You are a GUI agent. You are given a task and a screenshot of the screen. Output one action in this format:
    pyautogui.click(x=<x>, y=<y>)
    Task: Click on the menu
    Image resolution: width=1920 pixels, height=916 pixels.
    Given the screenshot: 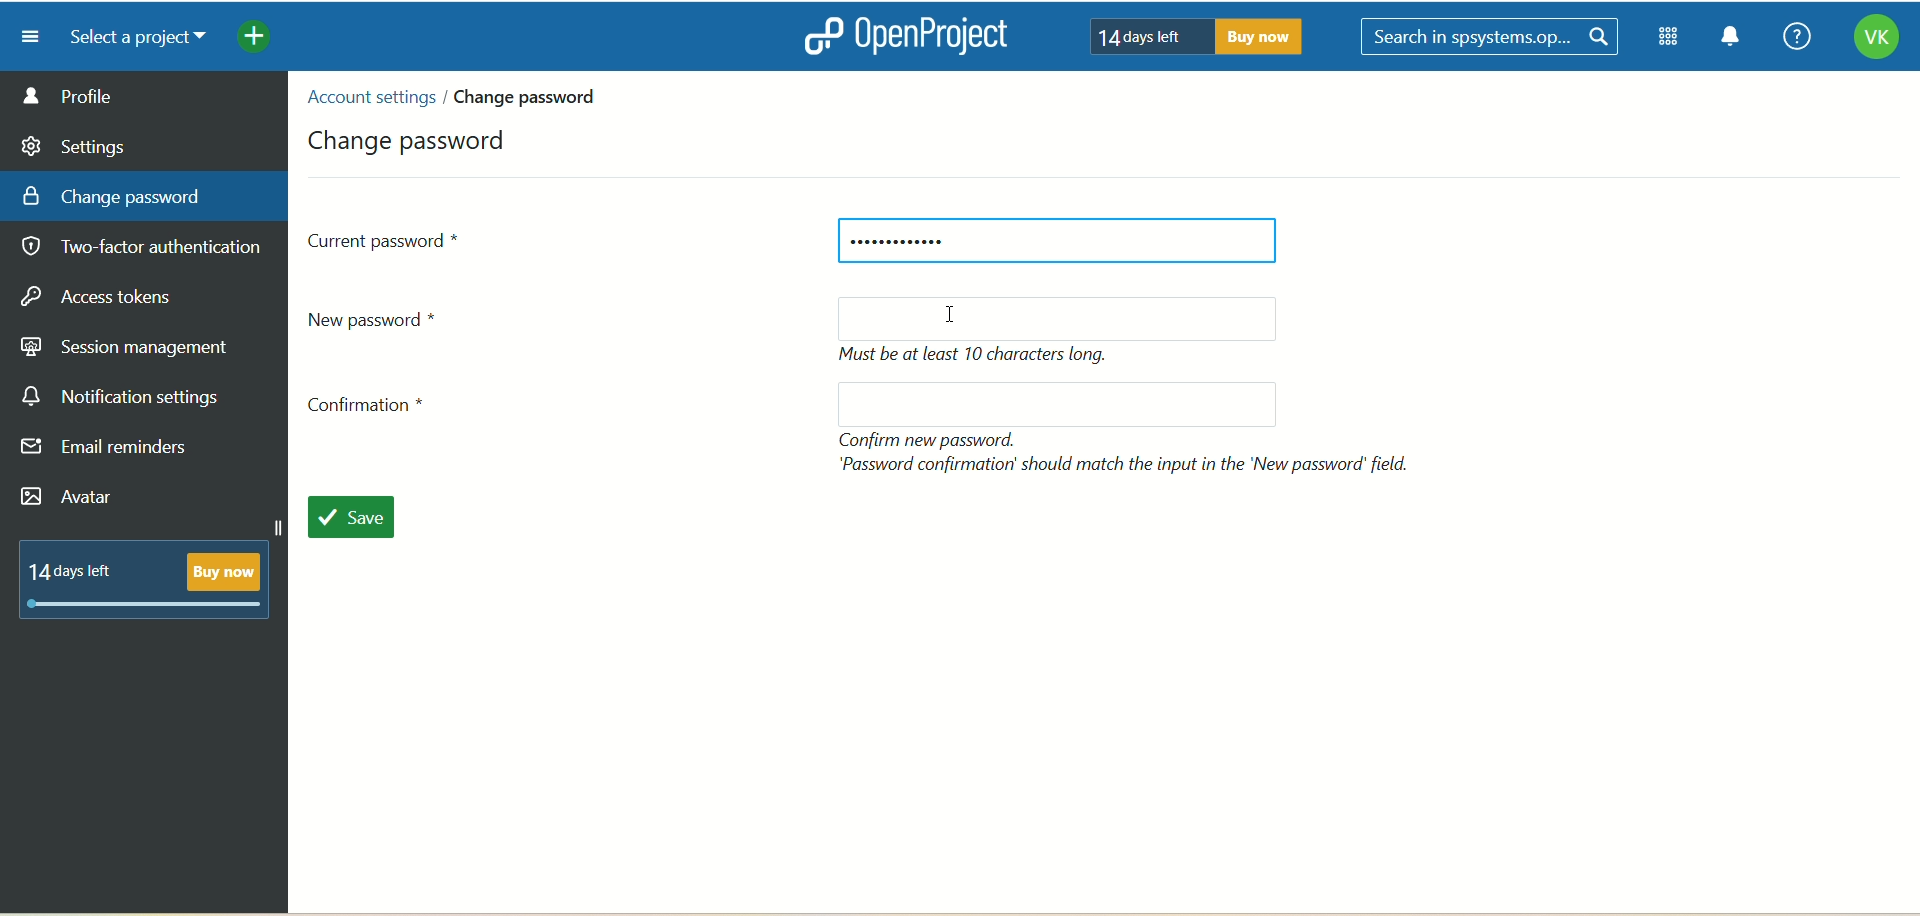 What is the action you would take?
    pyautogui.click(x=23, y=36)
    